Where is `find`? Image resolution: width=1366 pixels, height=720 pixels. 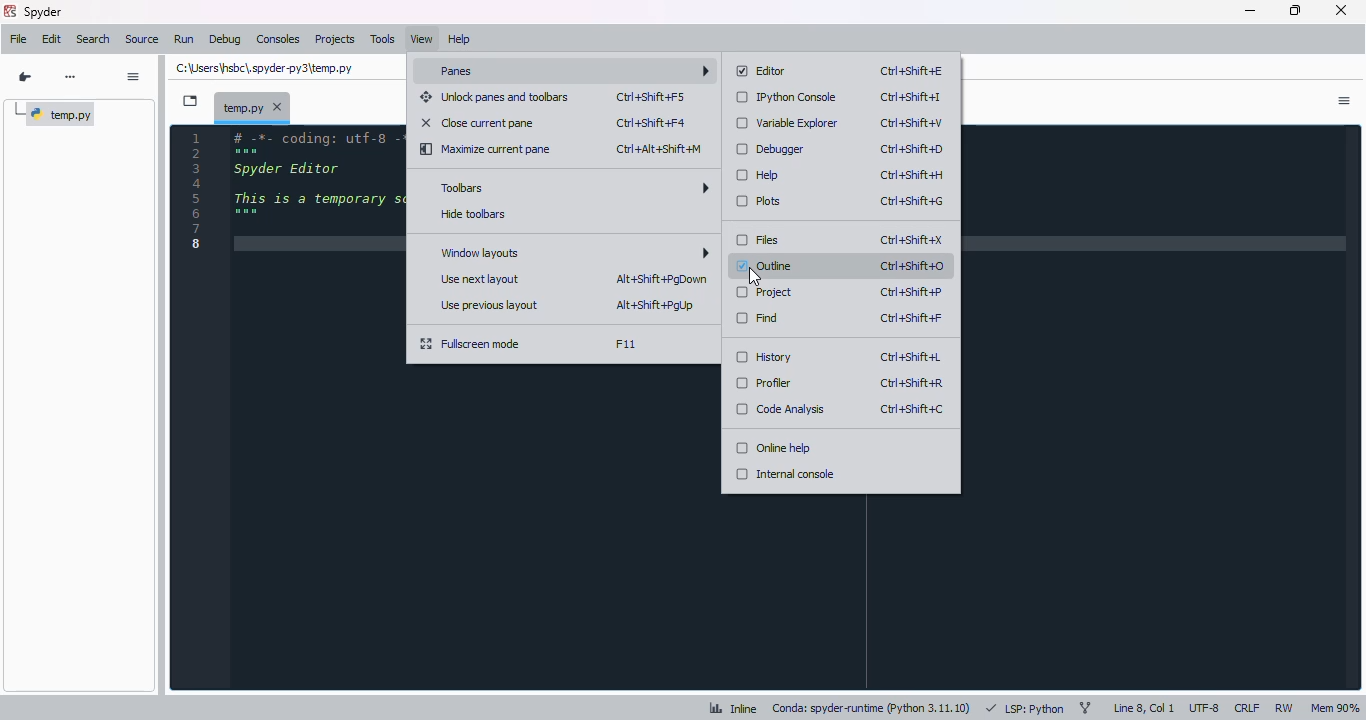
find is located at coordinates (758, 318).